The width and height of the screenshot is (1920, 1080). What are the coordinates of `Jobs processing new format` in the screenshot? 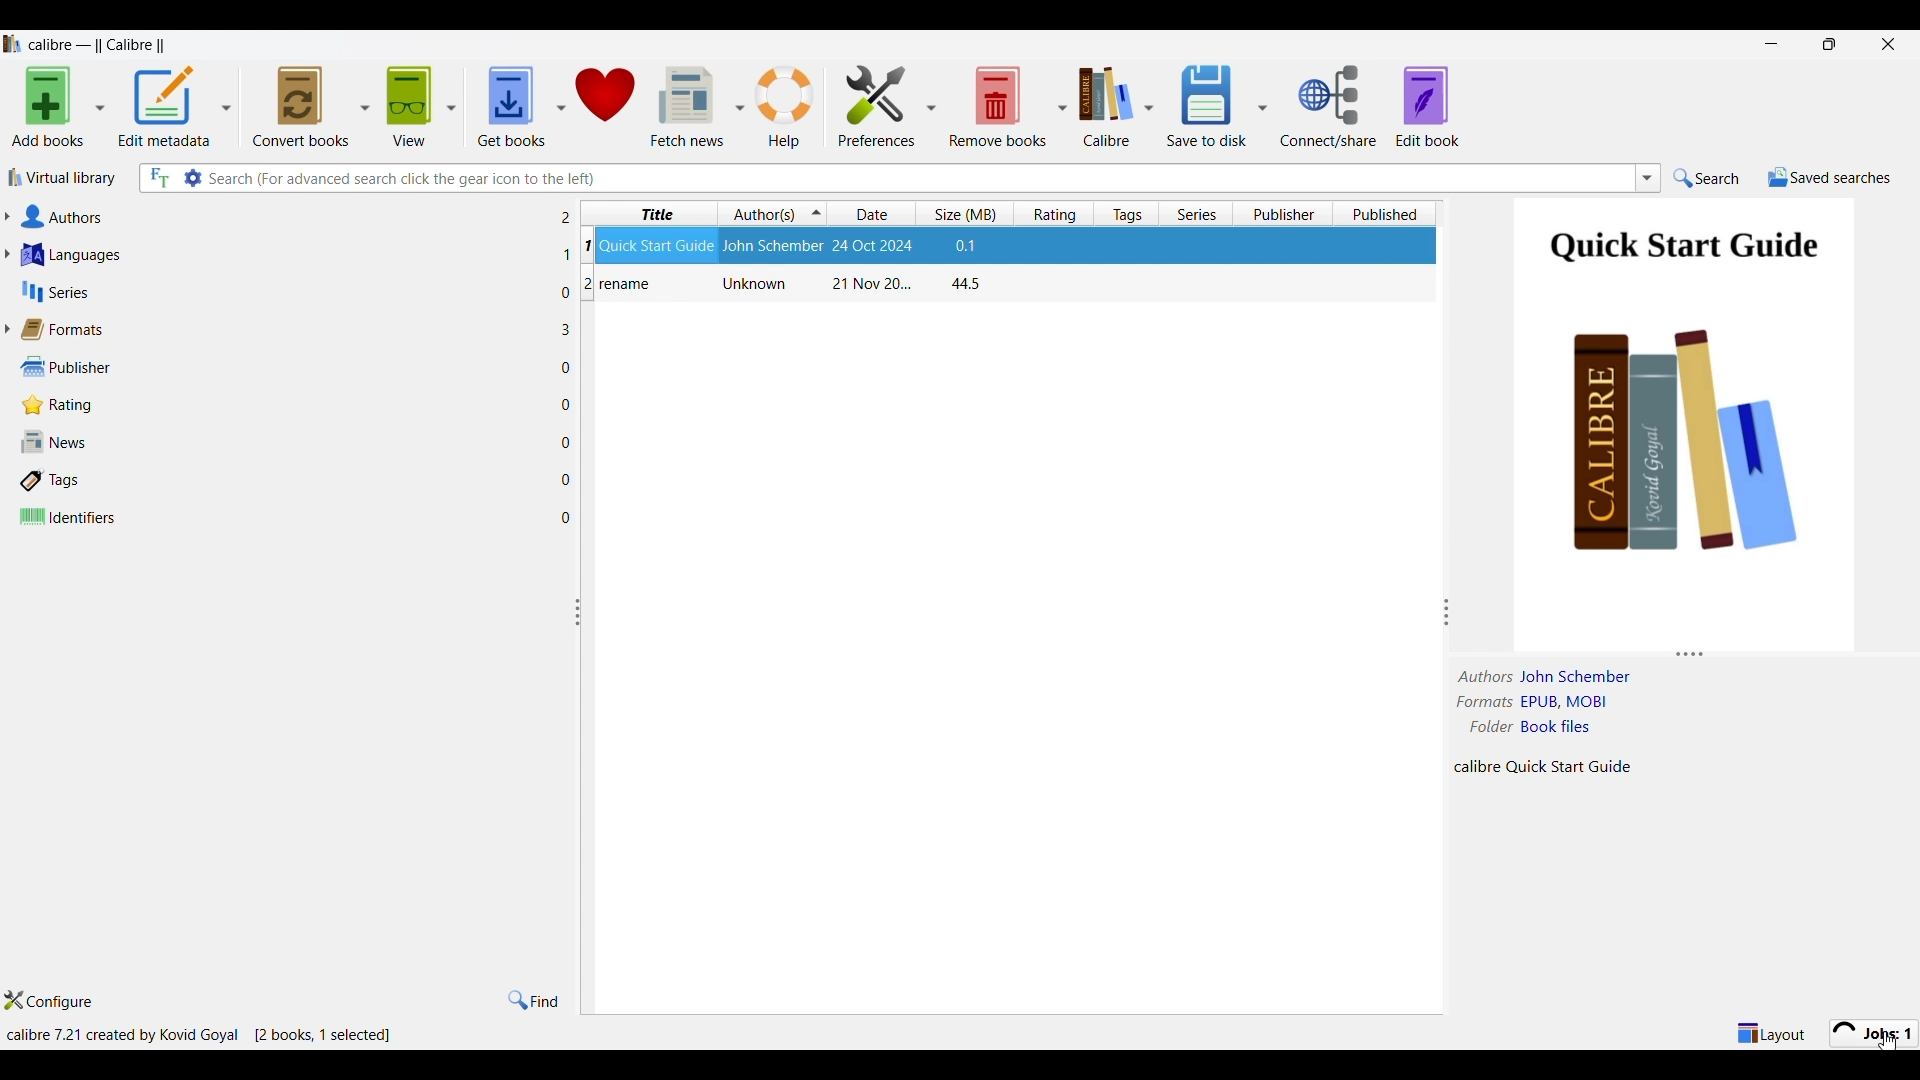 It's located at (1870, 1031).